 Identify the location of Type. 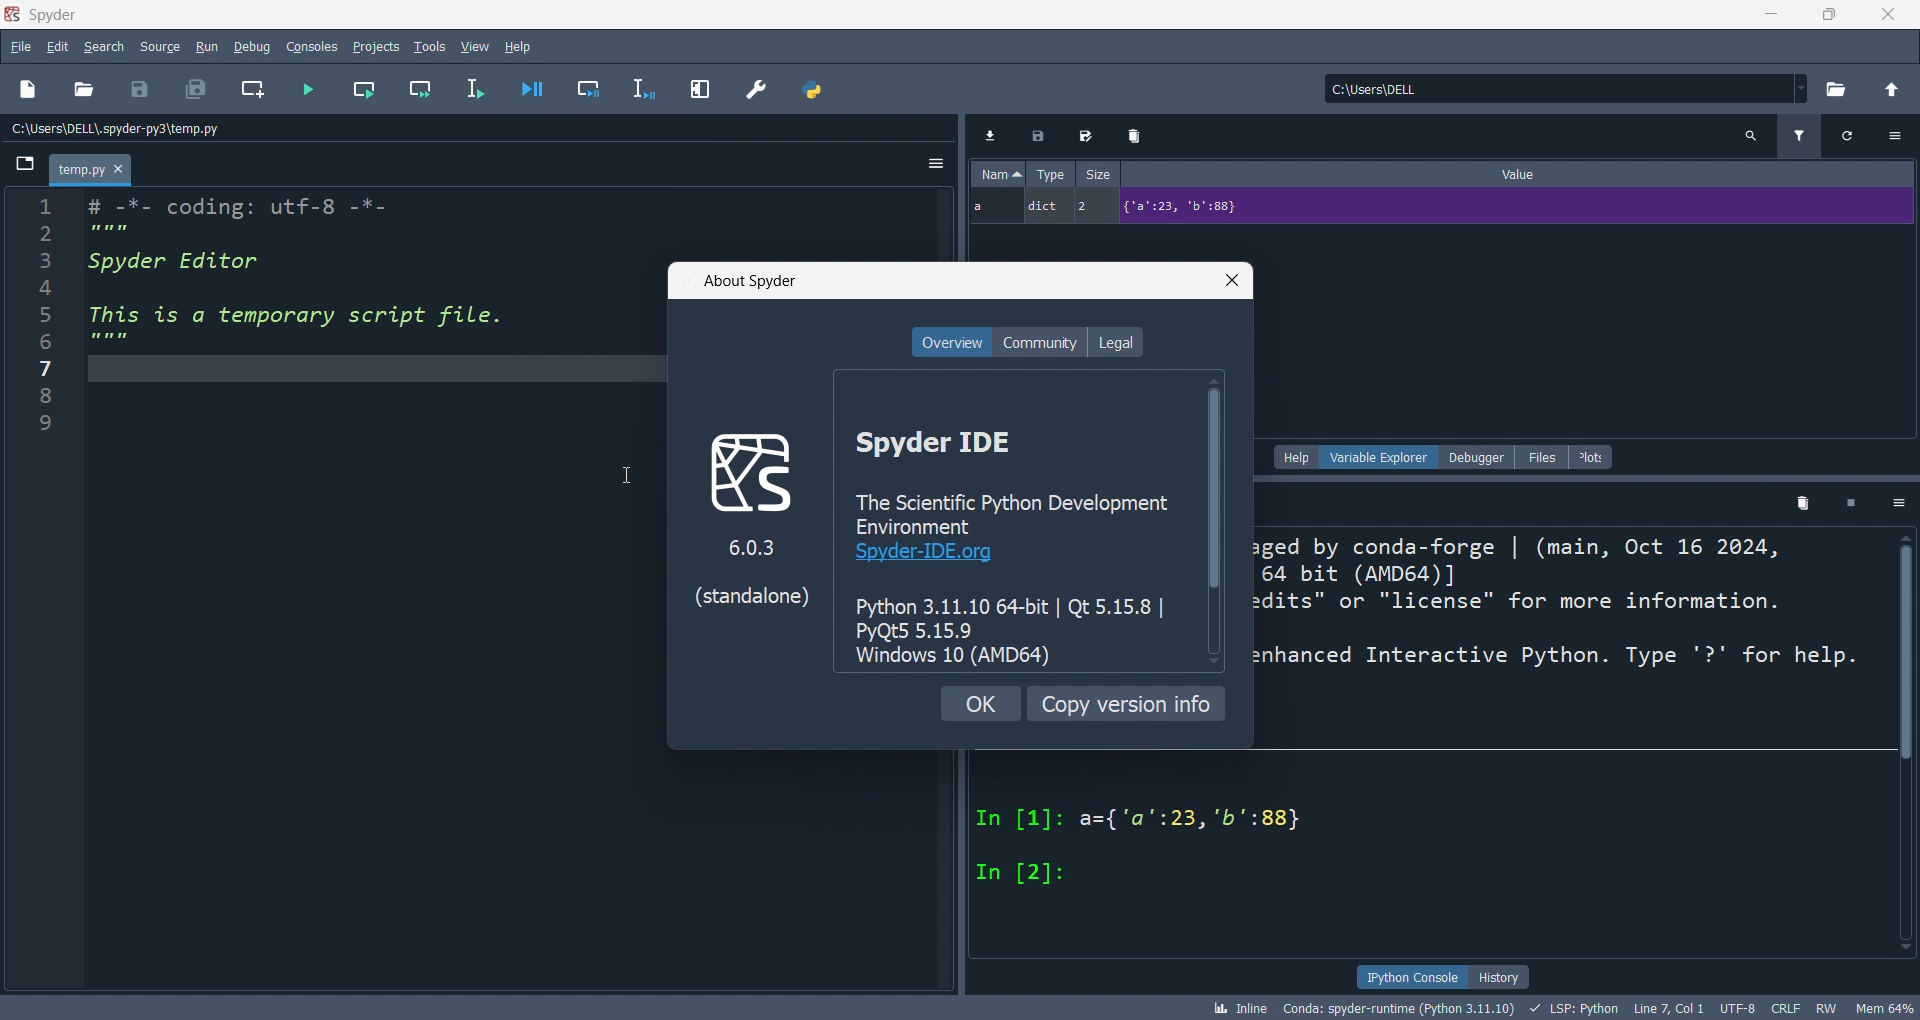
(1051, 173).